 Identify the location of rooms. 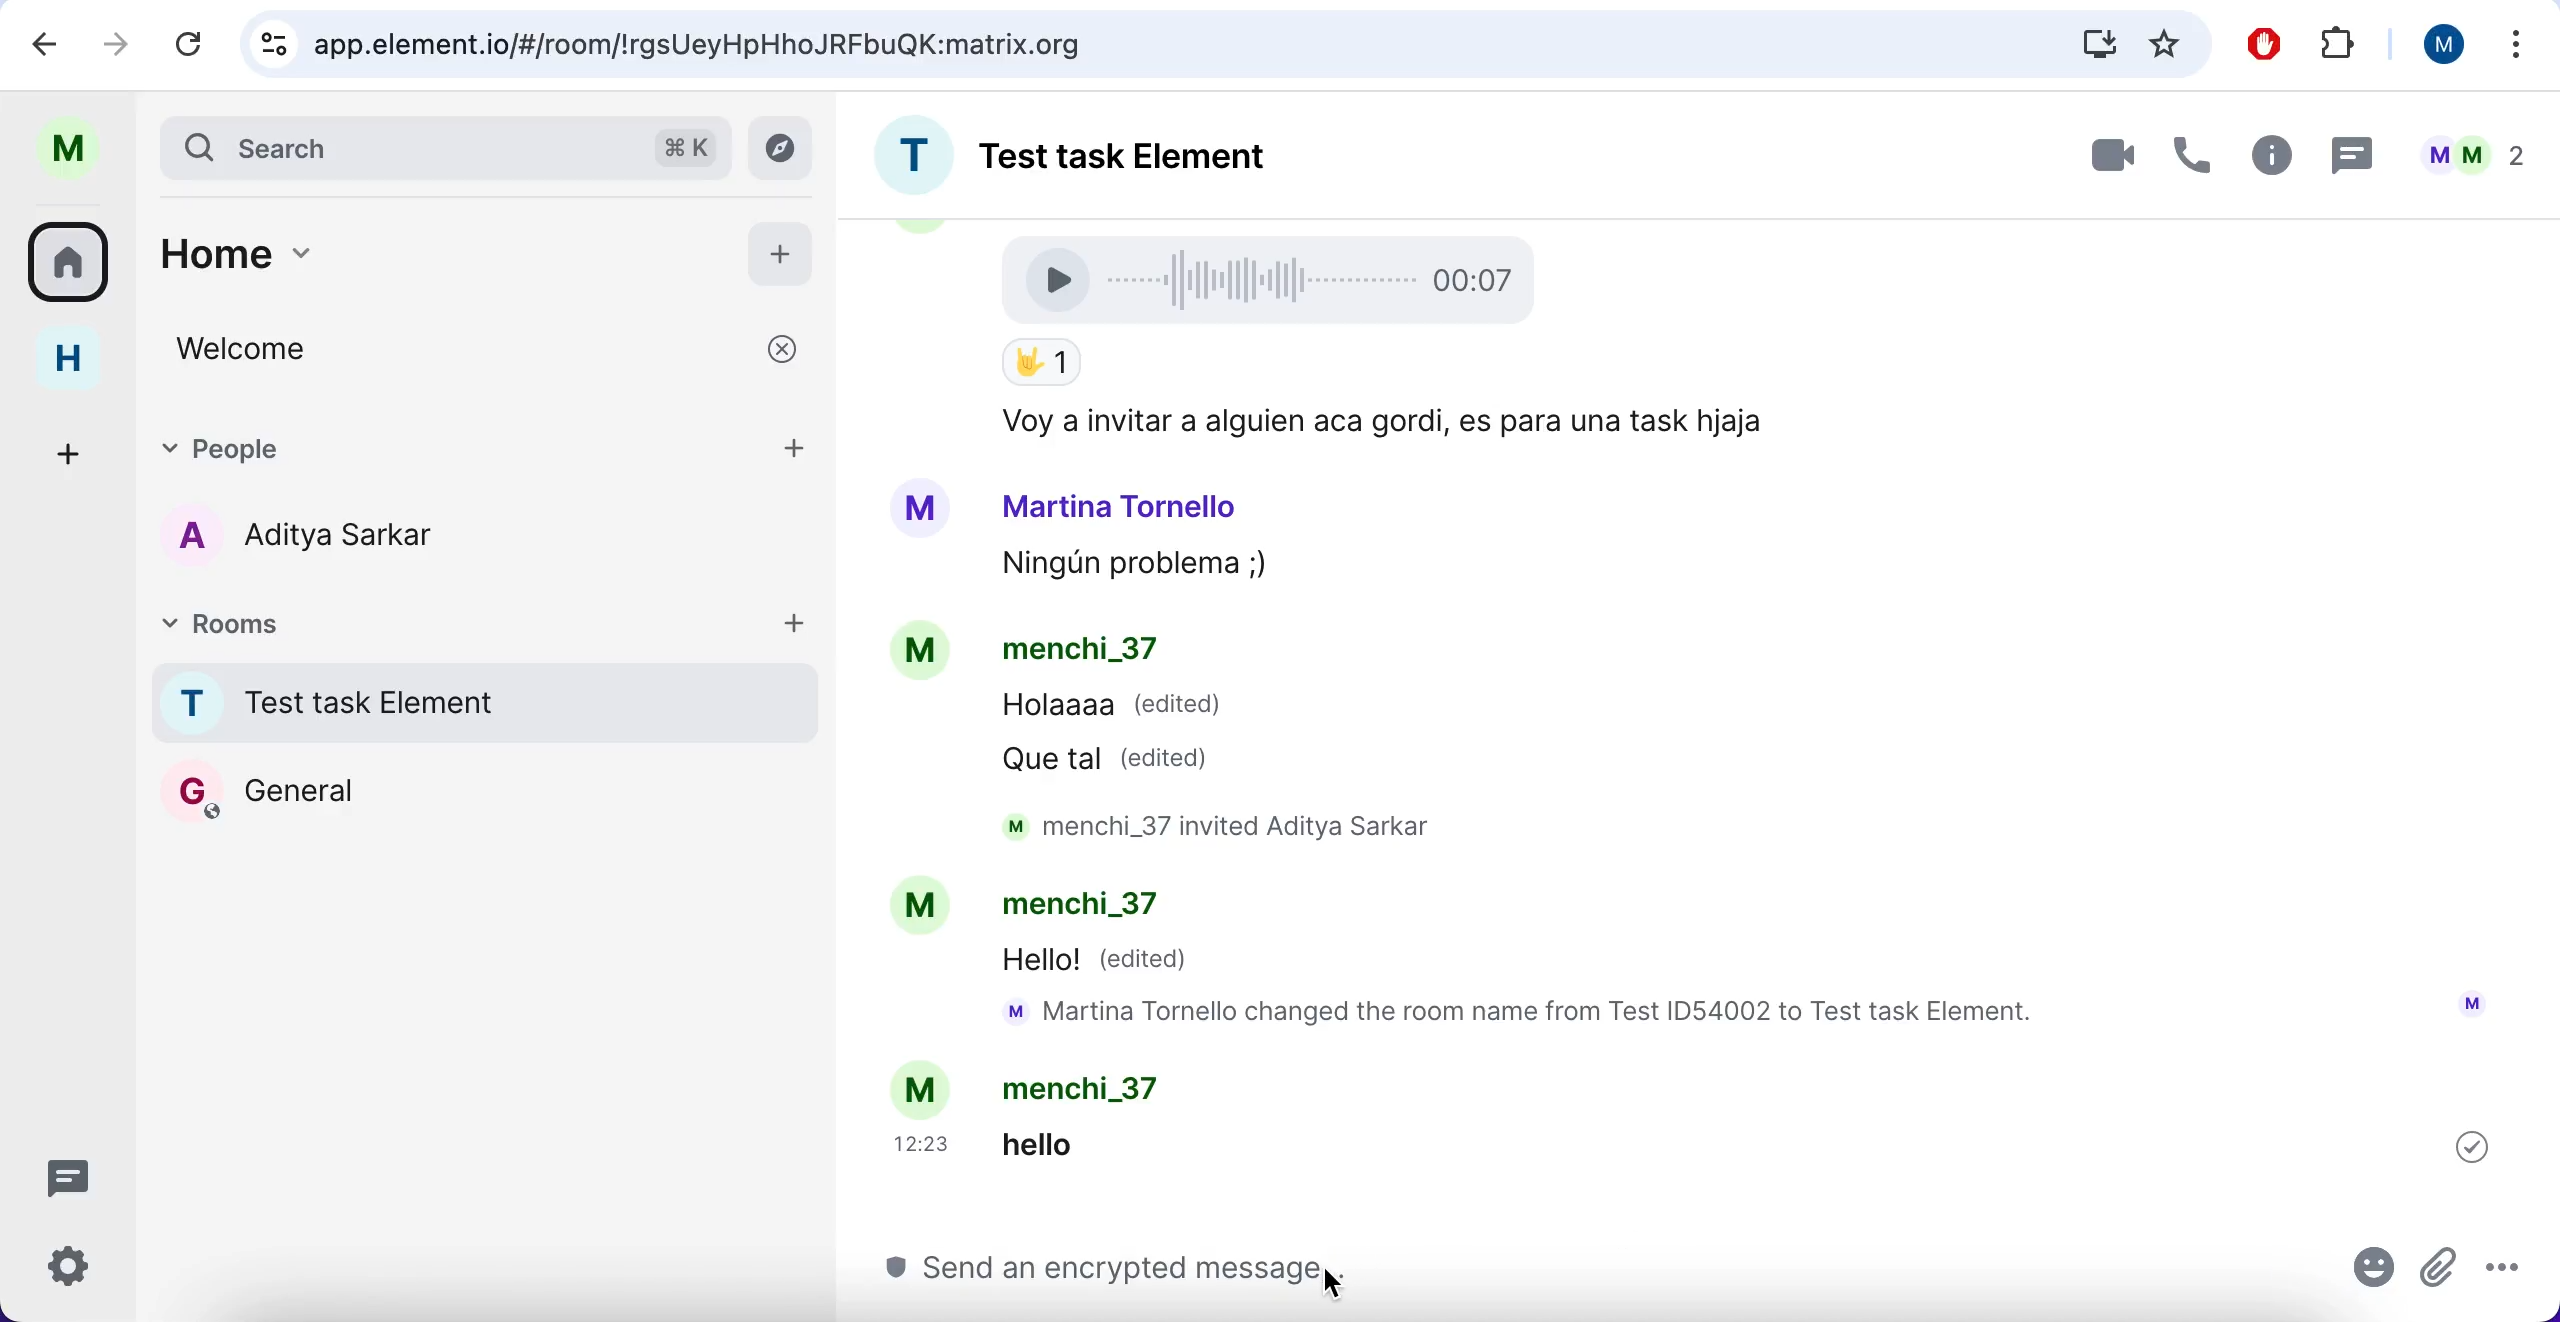
(75, 260).